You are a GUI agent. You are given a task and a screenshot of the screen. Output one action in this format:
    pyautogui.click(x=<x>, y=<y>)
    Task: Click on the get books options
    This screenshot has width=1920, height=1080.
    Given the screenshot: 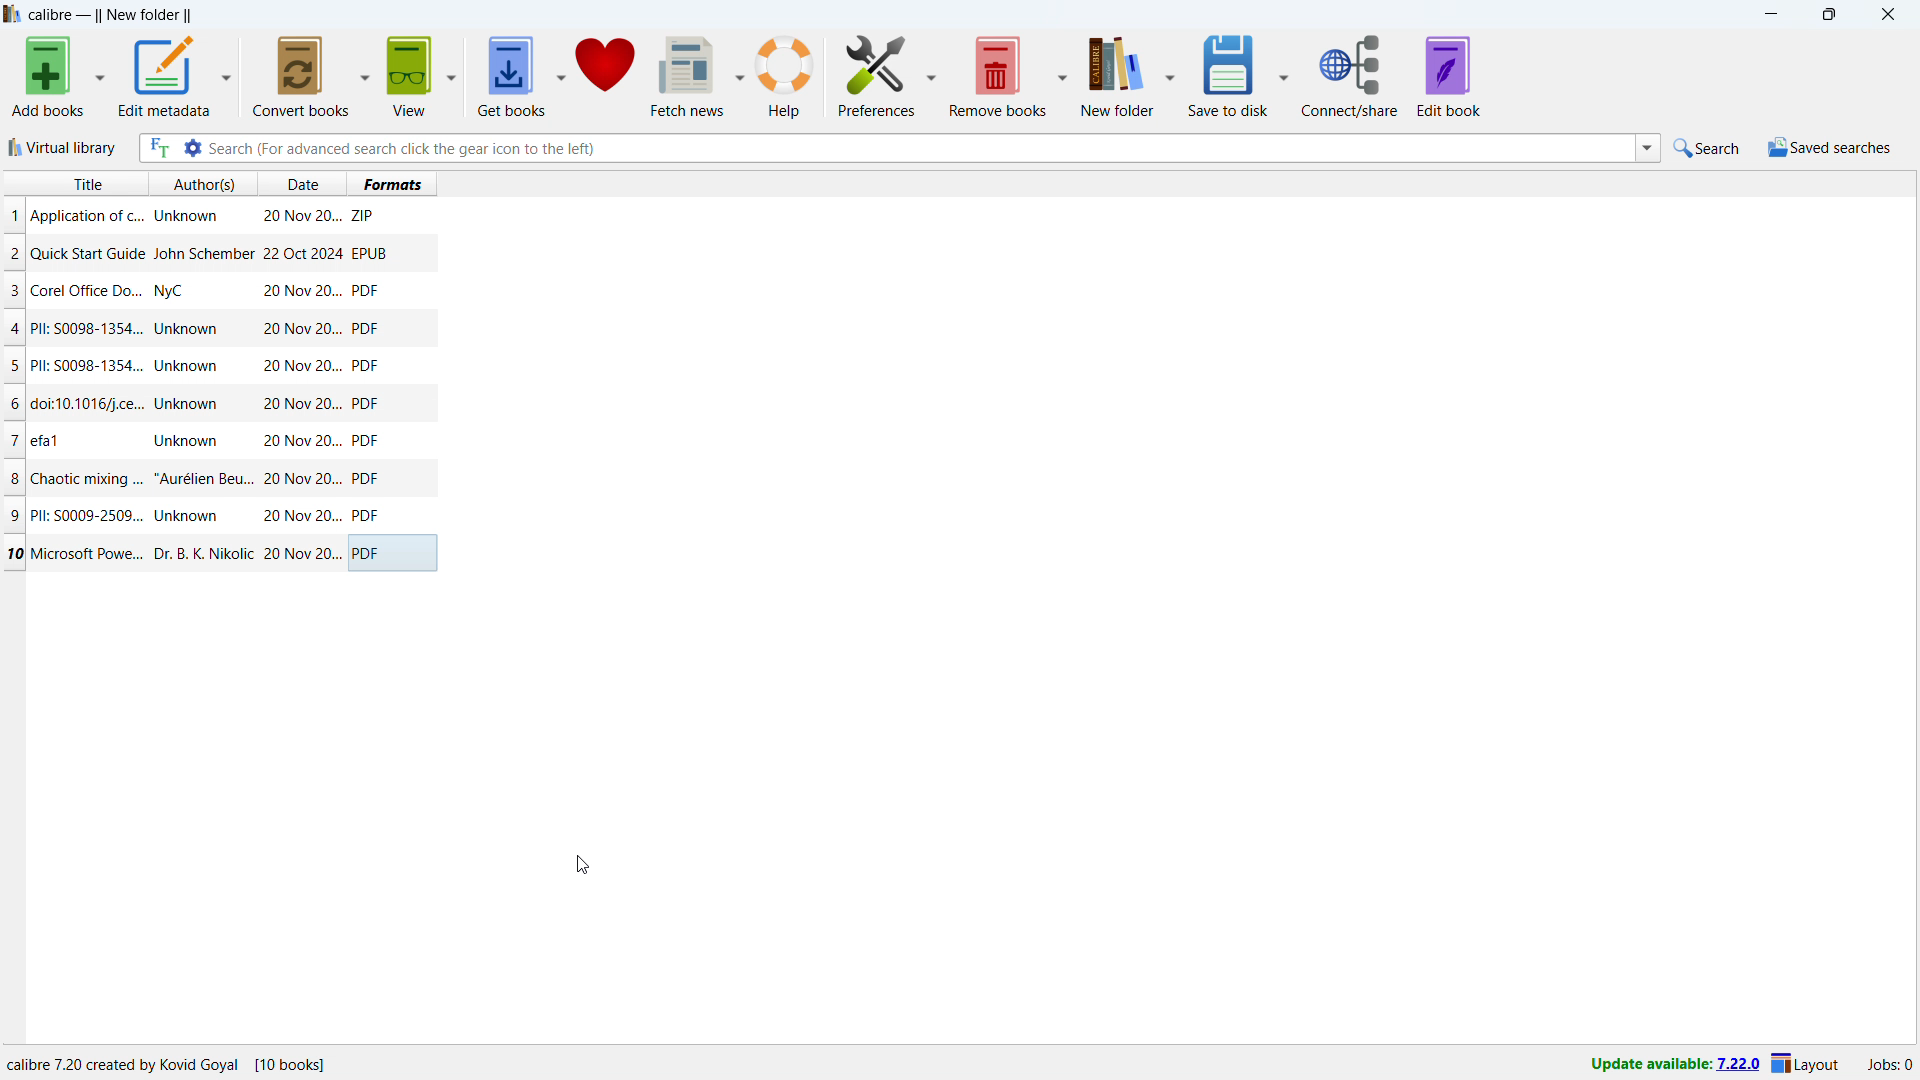 What is the action you would take?
    pyautogui.click(x=561, y=75)
    